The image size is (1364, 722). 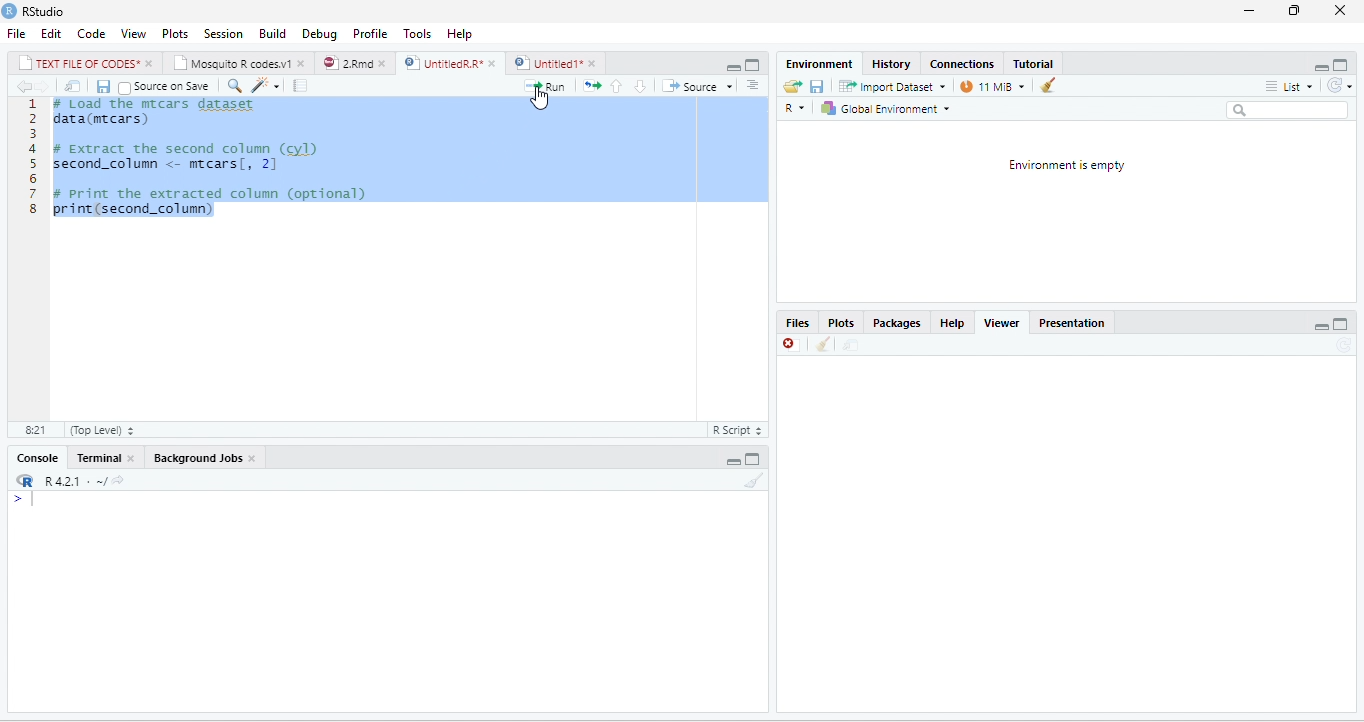 What do you see at coordinates (1032, 62) in the screenshot?
I see `Tutorial` at bounding box center [1032, 62].